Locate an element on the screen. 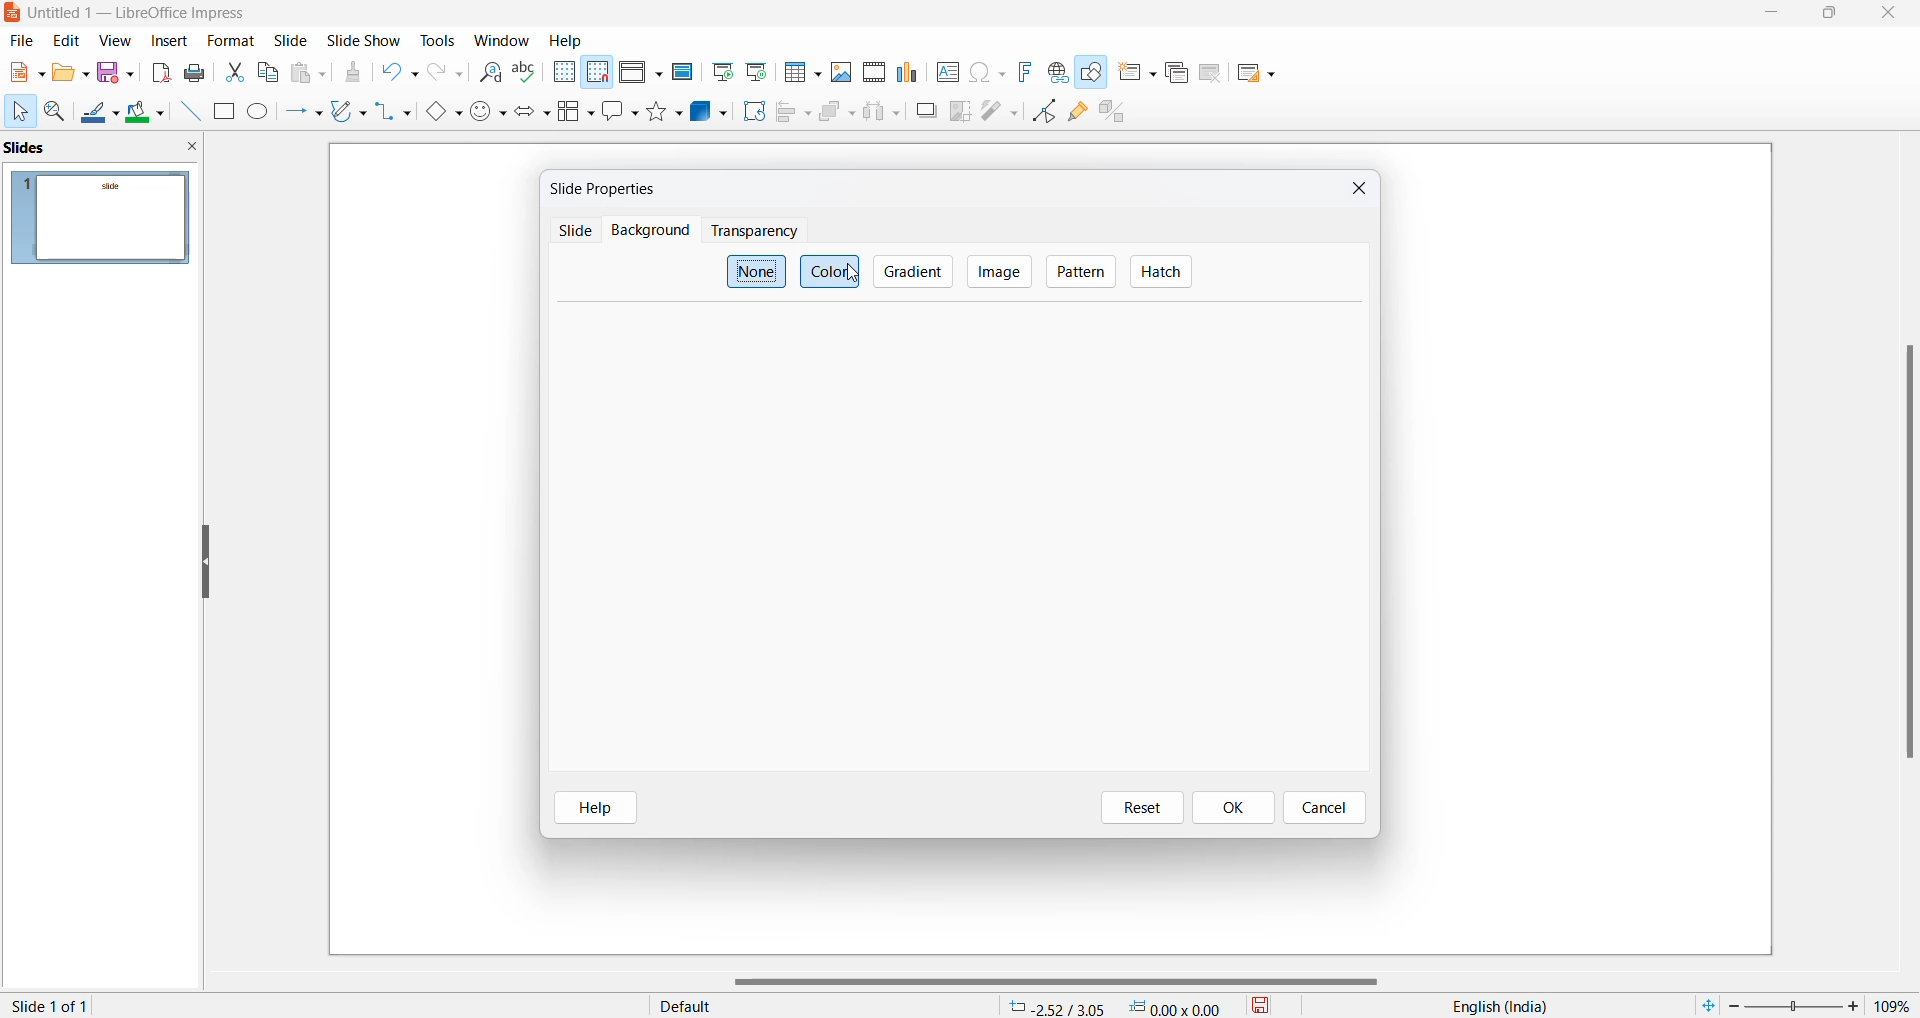 The image size is (1920, 1018). none is located at coordinates (755, 272).